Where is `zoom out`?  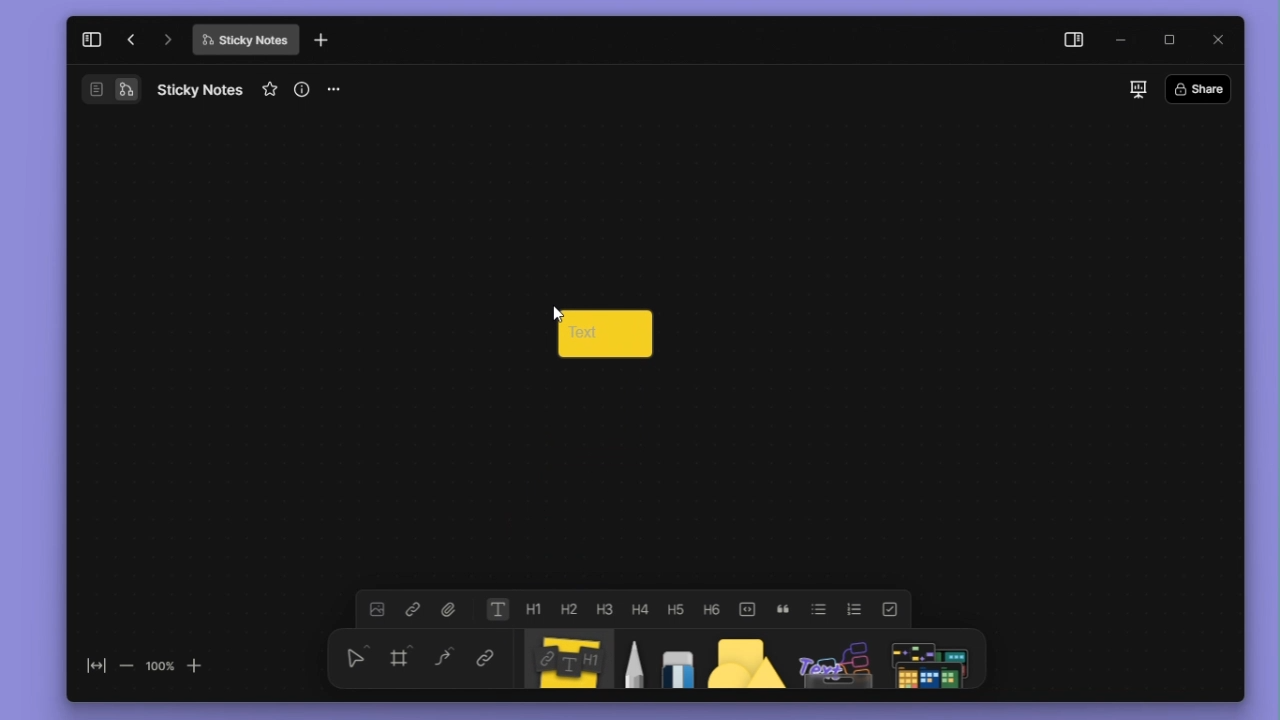 zoom out is located at coordinates (126, 661).